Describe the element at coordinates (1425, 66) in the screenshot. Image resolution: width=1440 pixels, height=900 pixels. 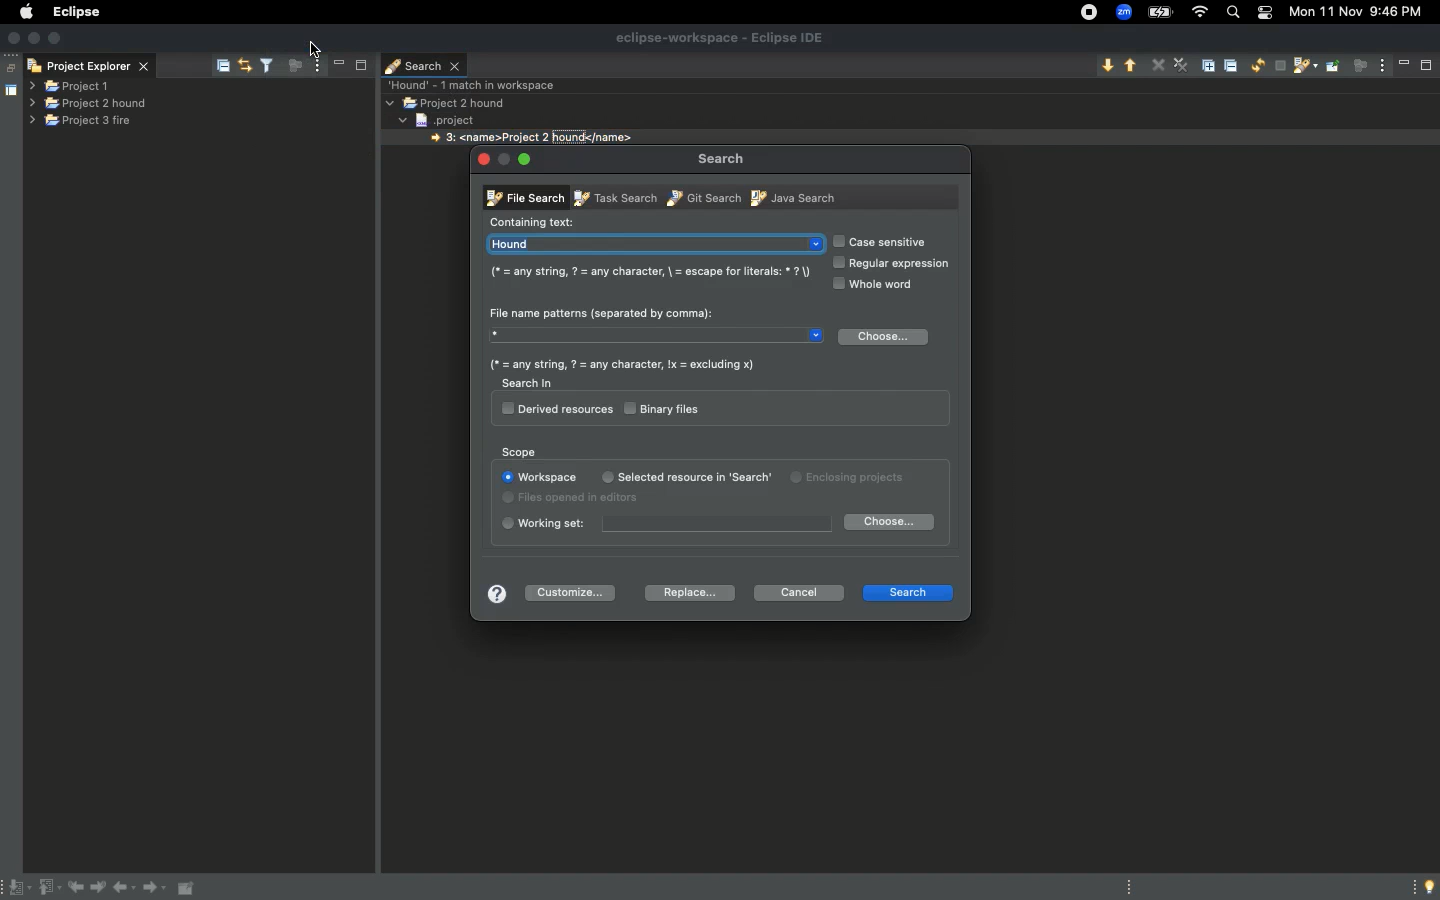
I see `maximise` at that location.